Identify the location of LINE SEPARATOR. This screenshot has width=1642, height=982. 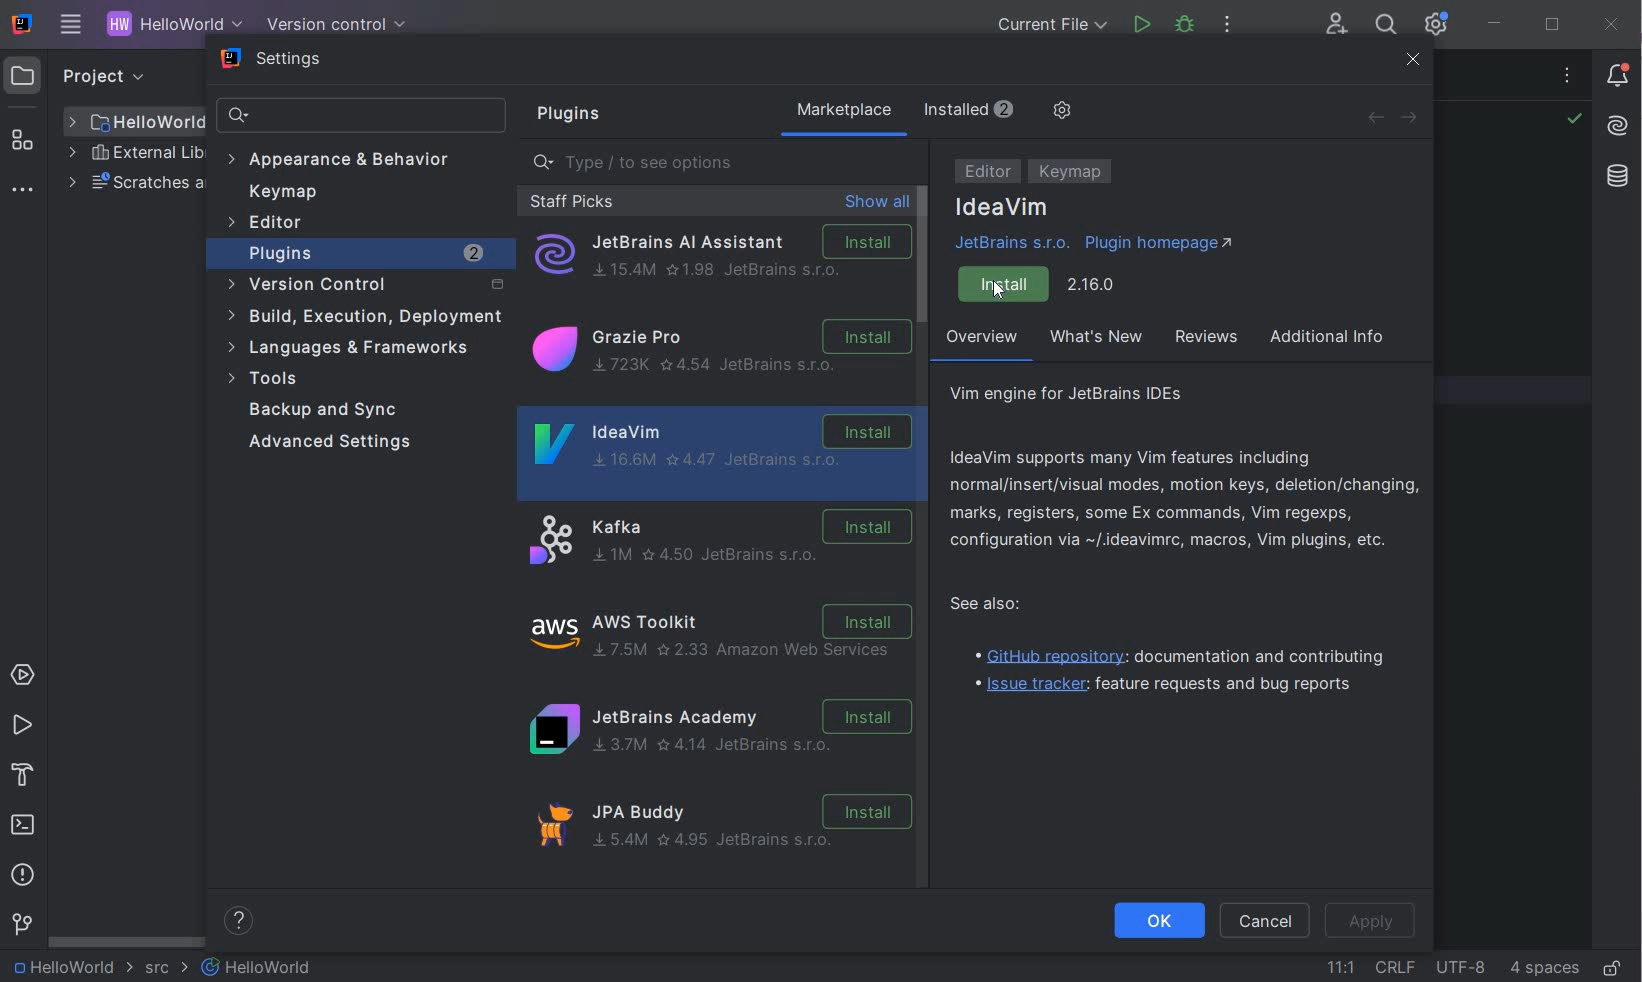
(1394, 967).